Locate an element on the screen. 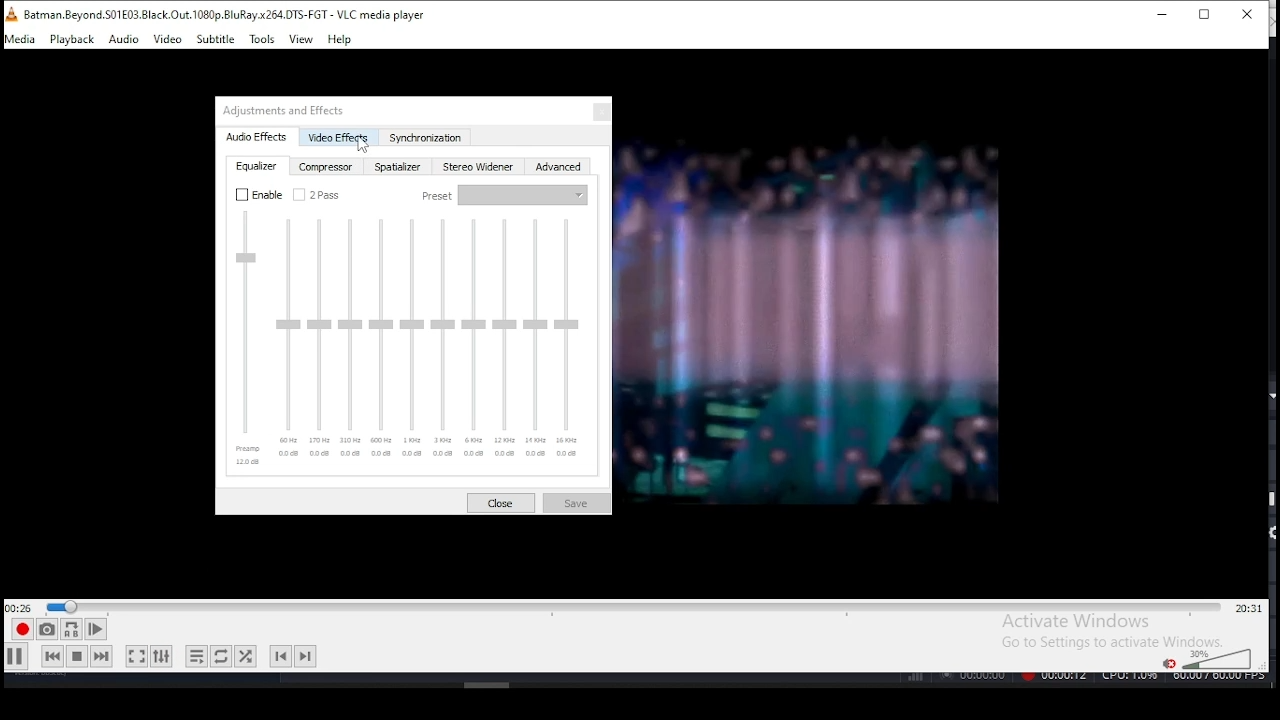  record is located at coordinates (21, 630).